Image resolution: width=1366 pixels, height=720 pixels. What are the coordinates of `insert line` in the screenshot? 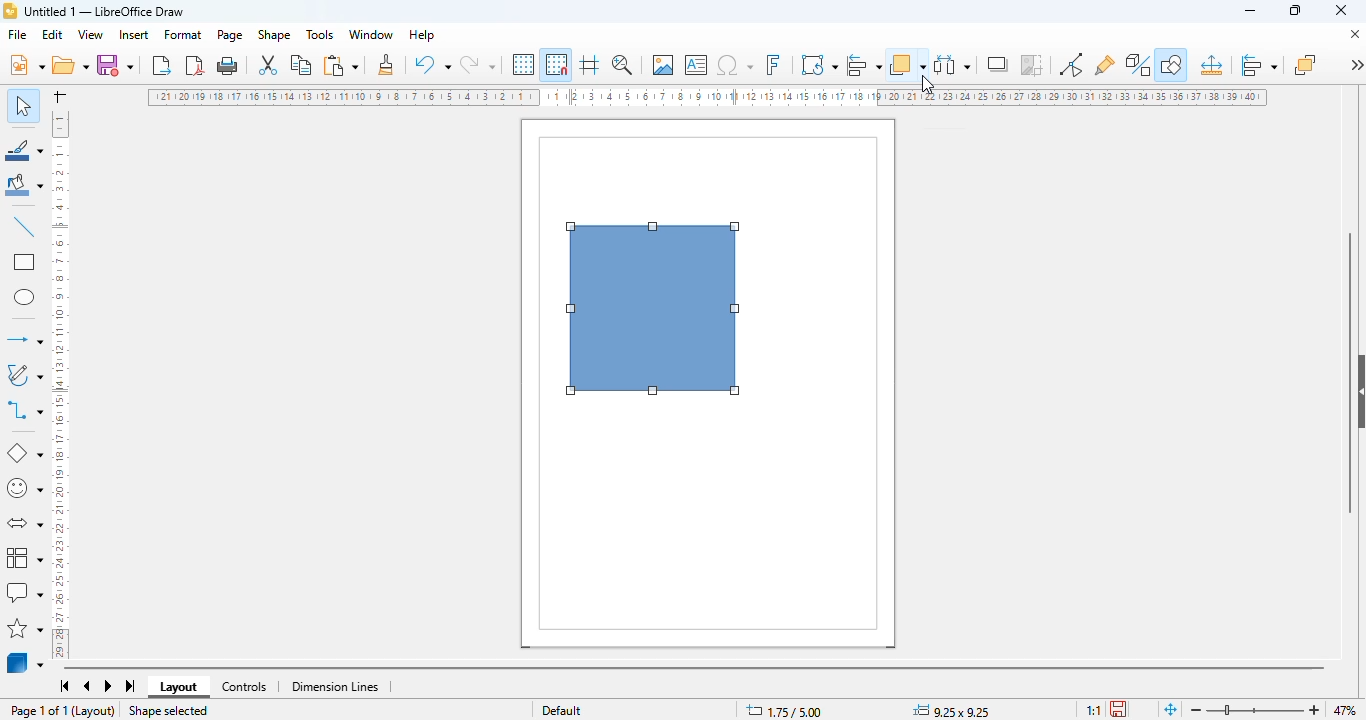 It's located at (24, 226).